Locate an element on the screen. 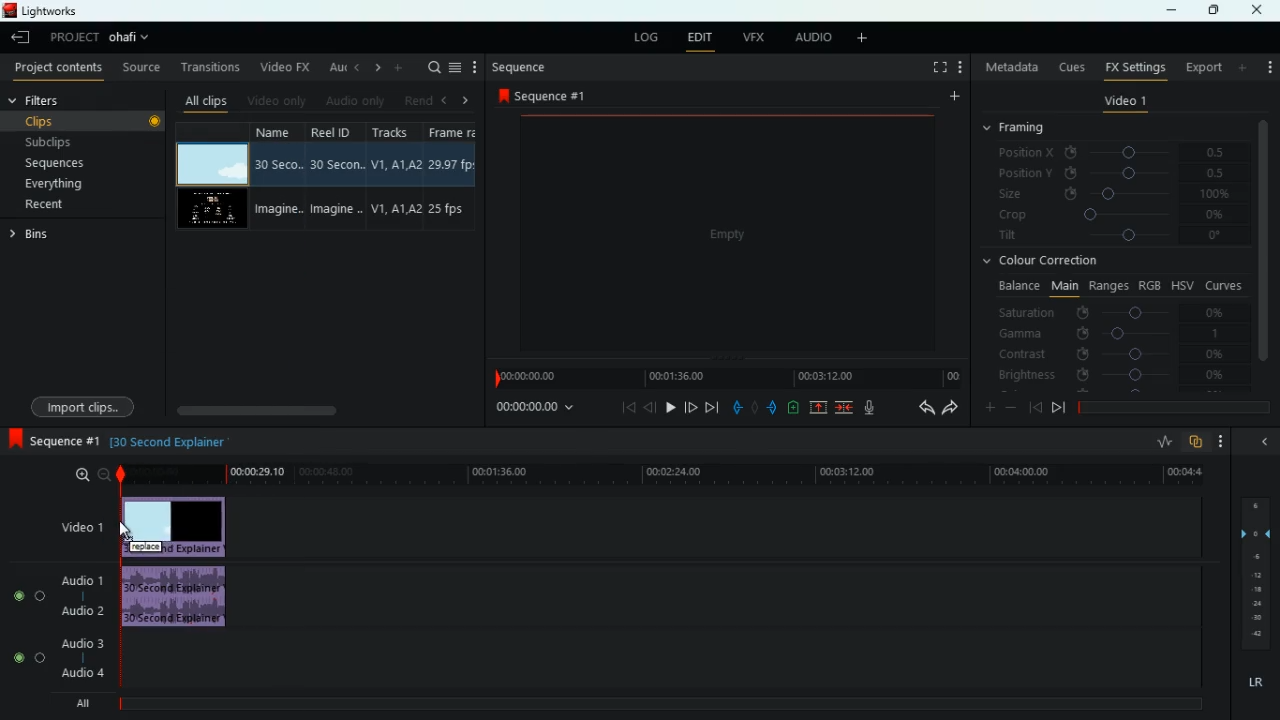 The height and width of the screenshot is (720, 1280). lr is located at coordinates (1253, 679).